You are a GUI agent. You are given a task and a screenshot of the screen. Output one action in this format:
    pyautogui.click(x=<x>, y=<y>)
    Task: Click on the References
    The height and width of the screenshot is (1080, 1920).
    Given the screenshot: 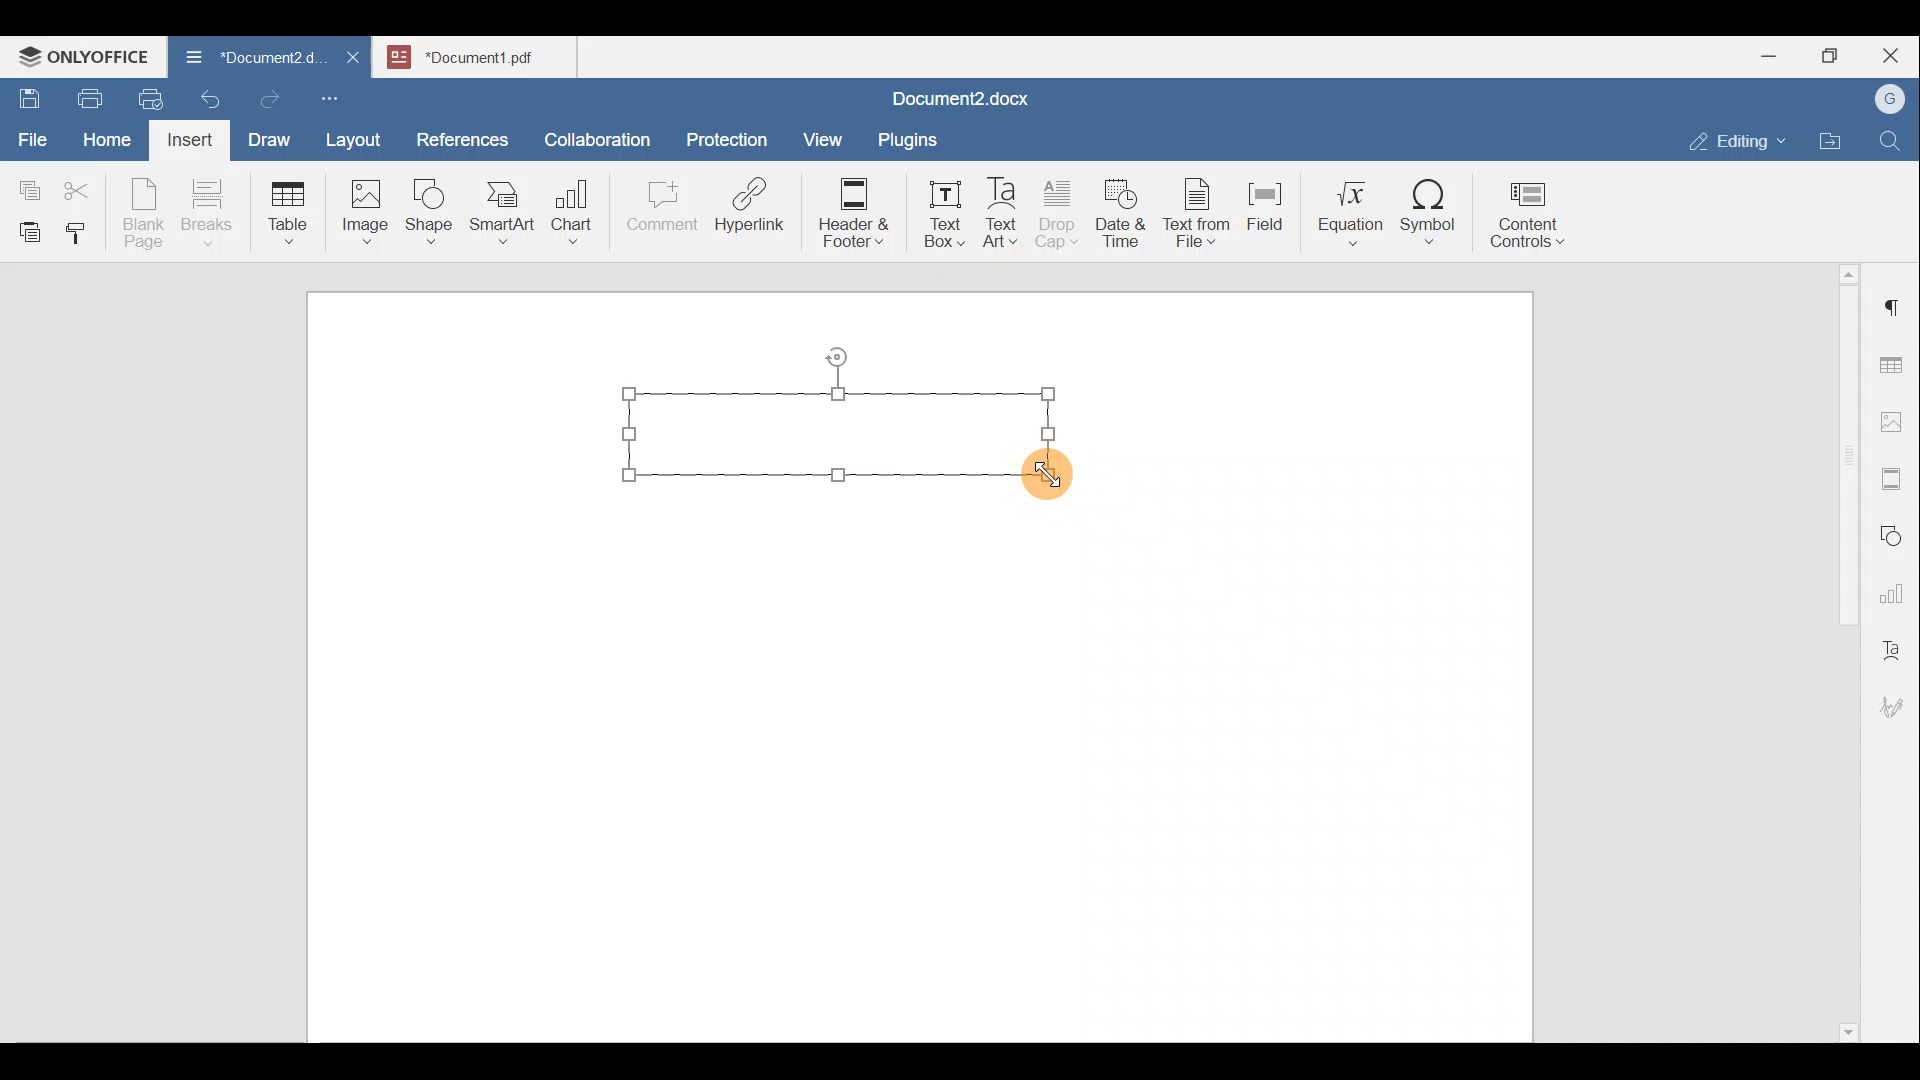 What is the action you would take?
    pyautogui.click(x=461, y=137)
    